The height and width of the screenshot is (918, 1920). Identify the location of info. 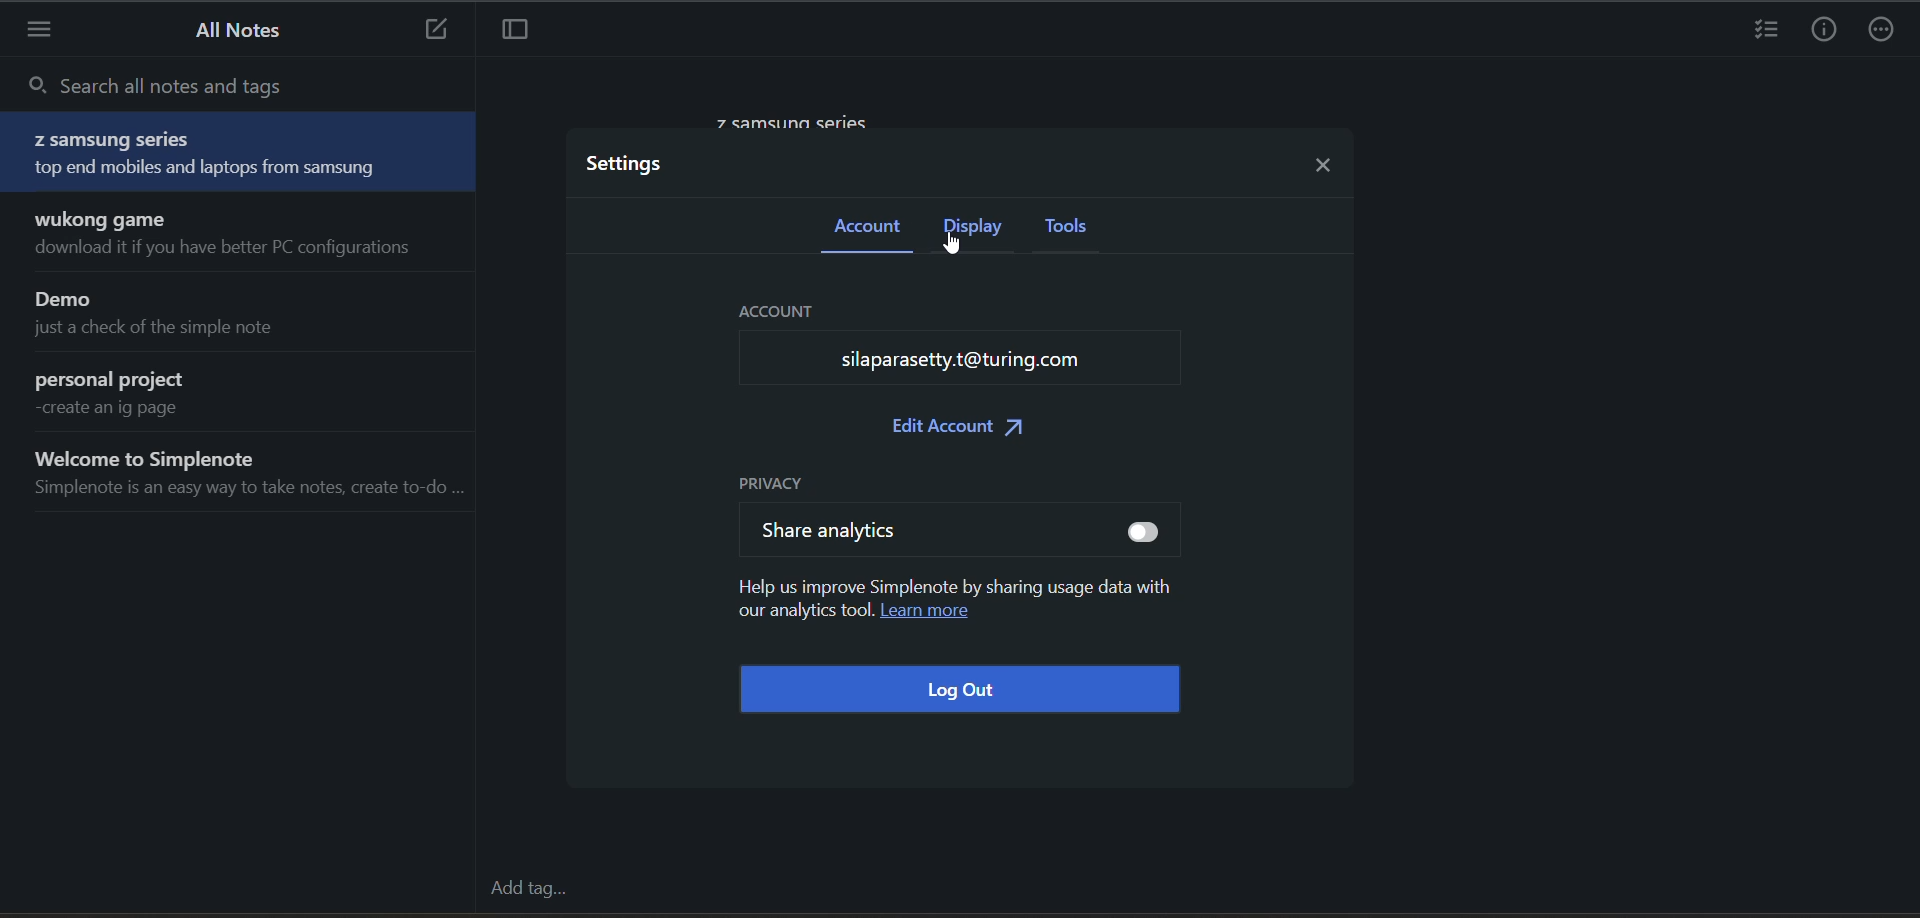
(1825, 30).